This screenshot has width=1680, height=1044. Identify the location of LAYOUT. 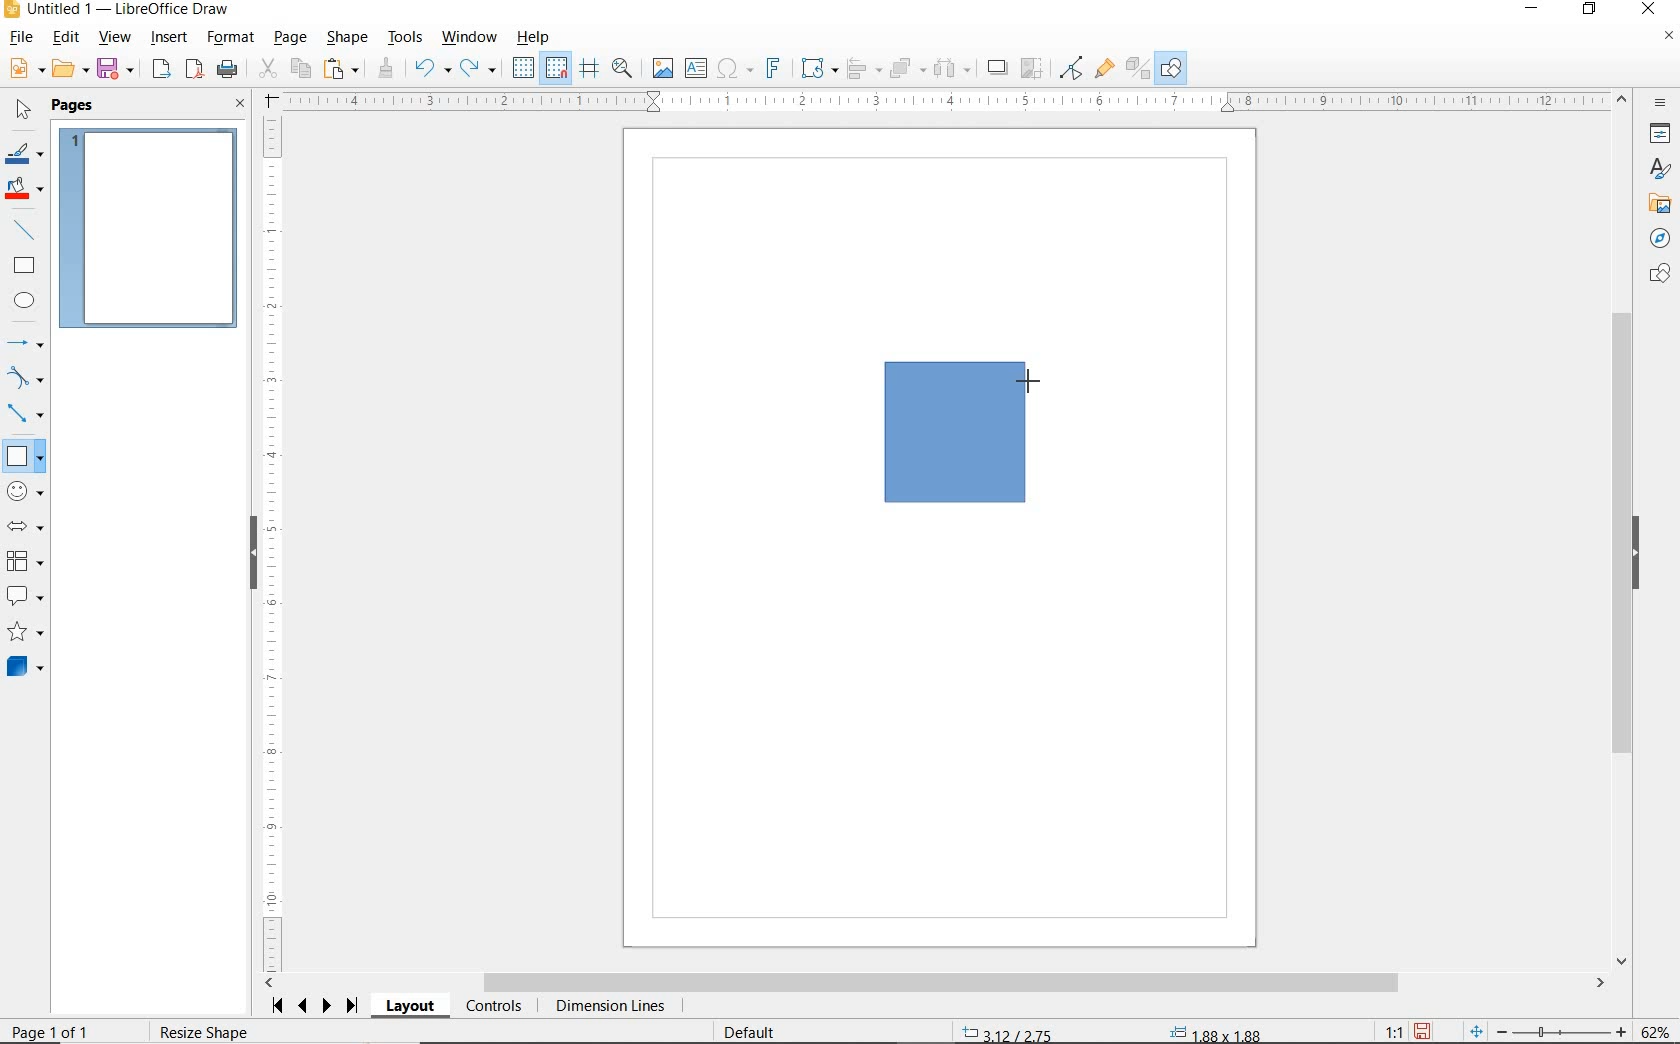
(413, 1006).